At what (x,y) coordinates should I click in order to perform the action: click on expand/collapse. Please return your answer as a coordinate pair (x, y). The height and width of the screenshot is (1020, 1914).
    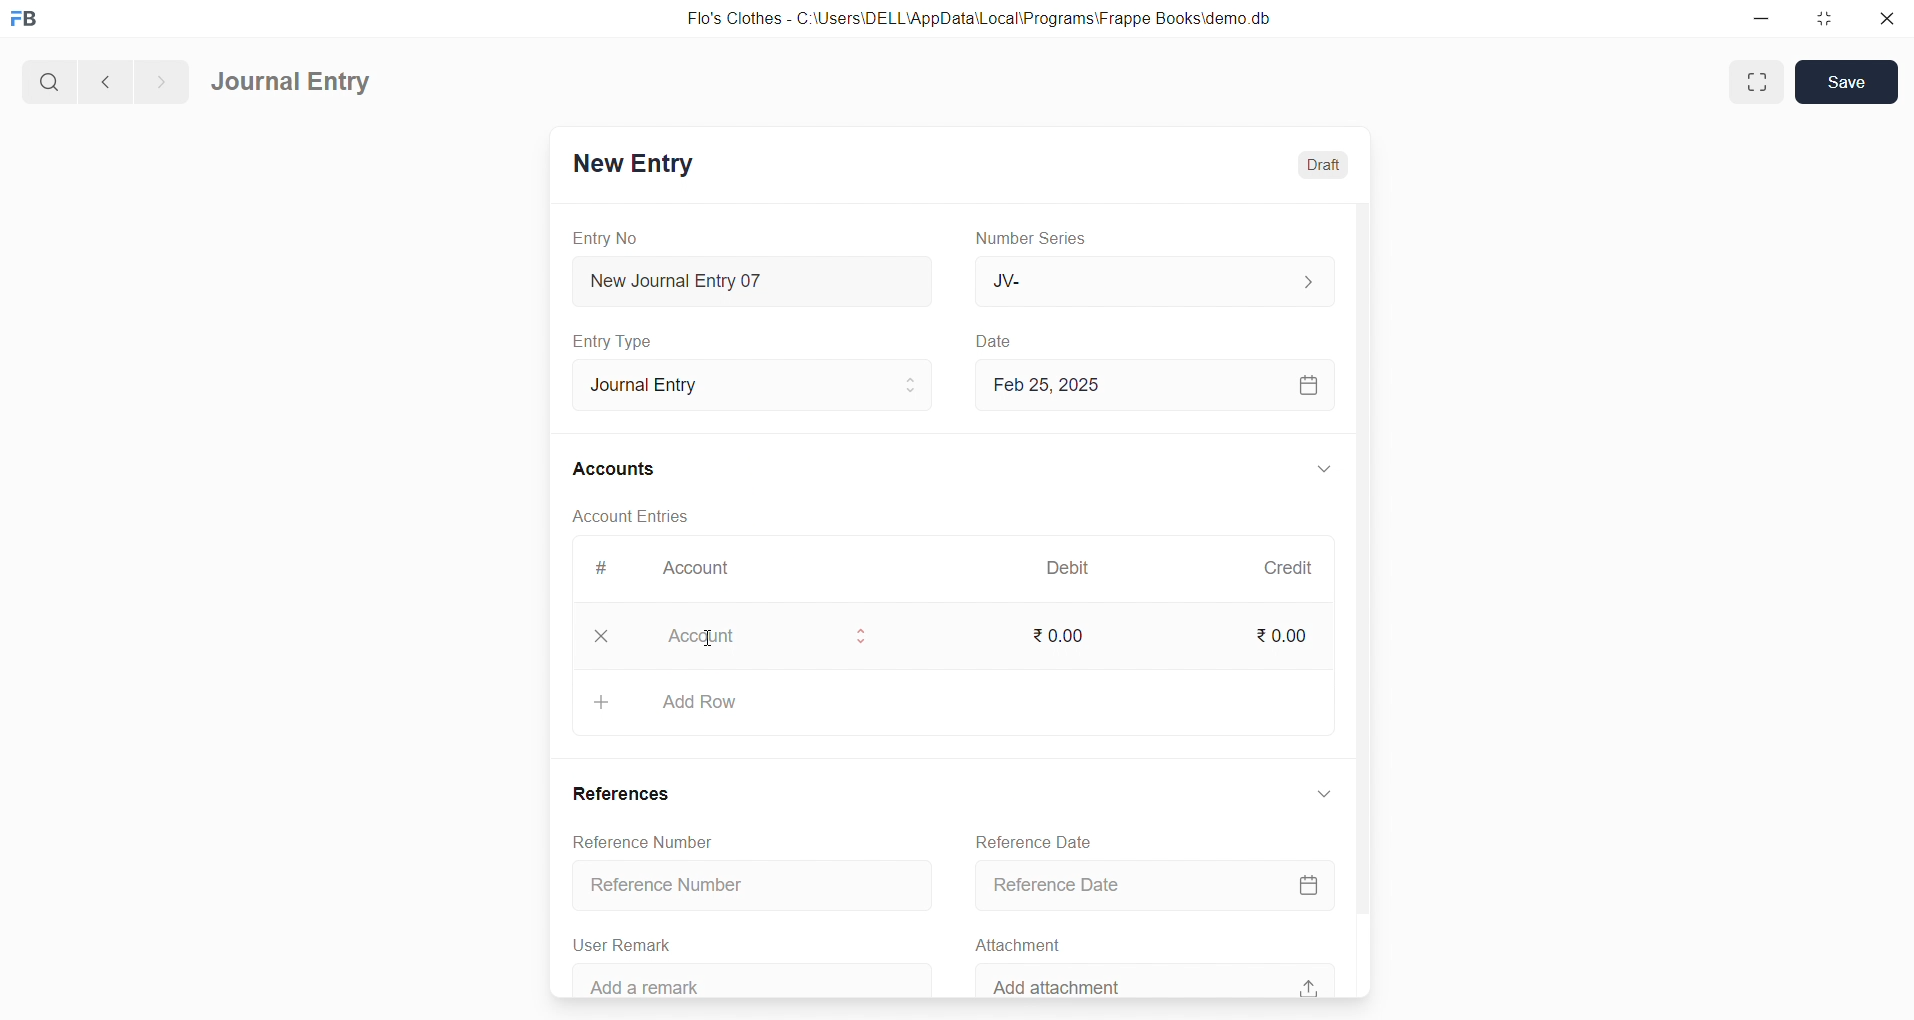
    Looking at the image, I should click on (1323, 470).